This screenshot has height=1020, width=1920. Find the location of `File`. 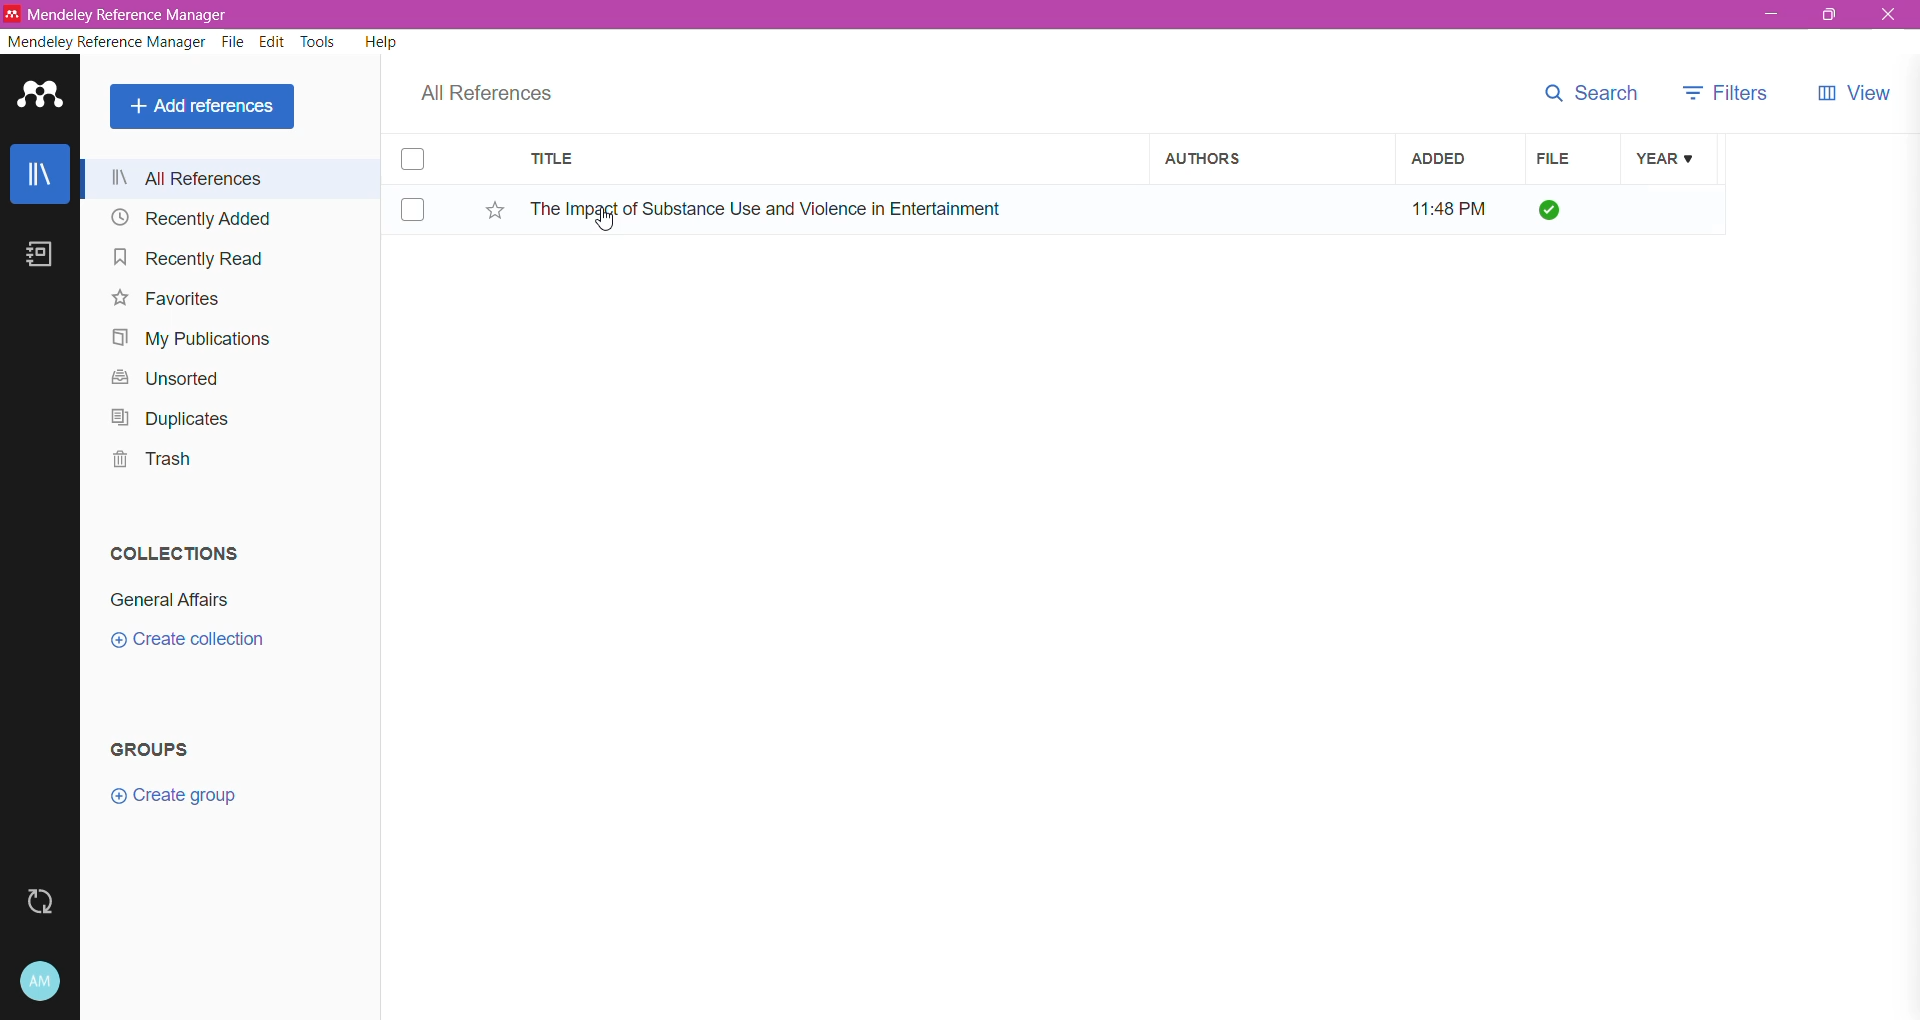

File is located at coordinates (236, 42).